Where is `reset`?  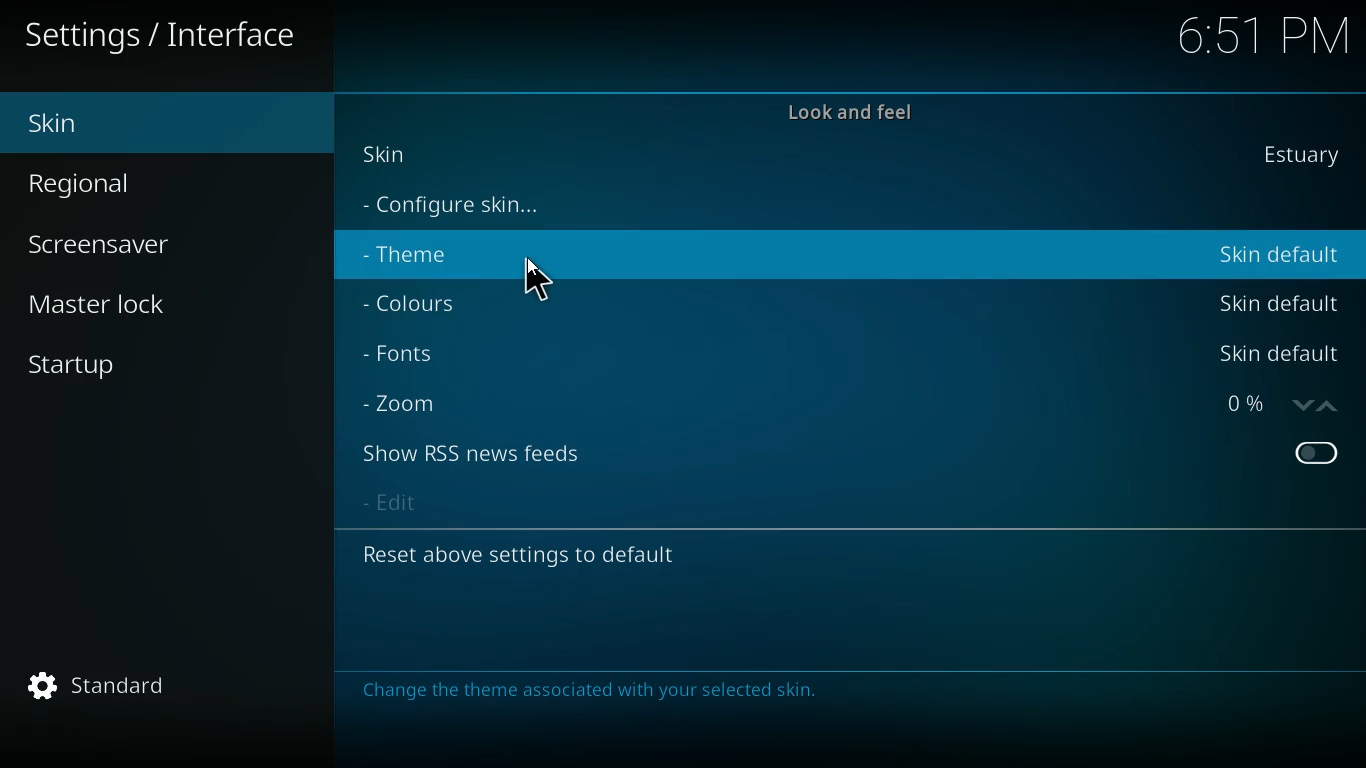
reset is located at coordinates (533, 558).